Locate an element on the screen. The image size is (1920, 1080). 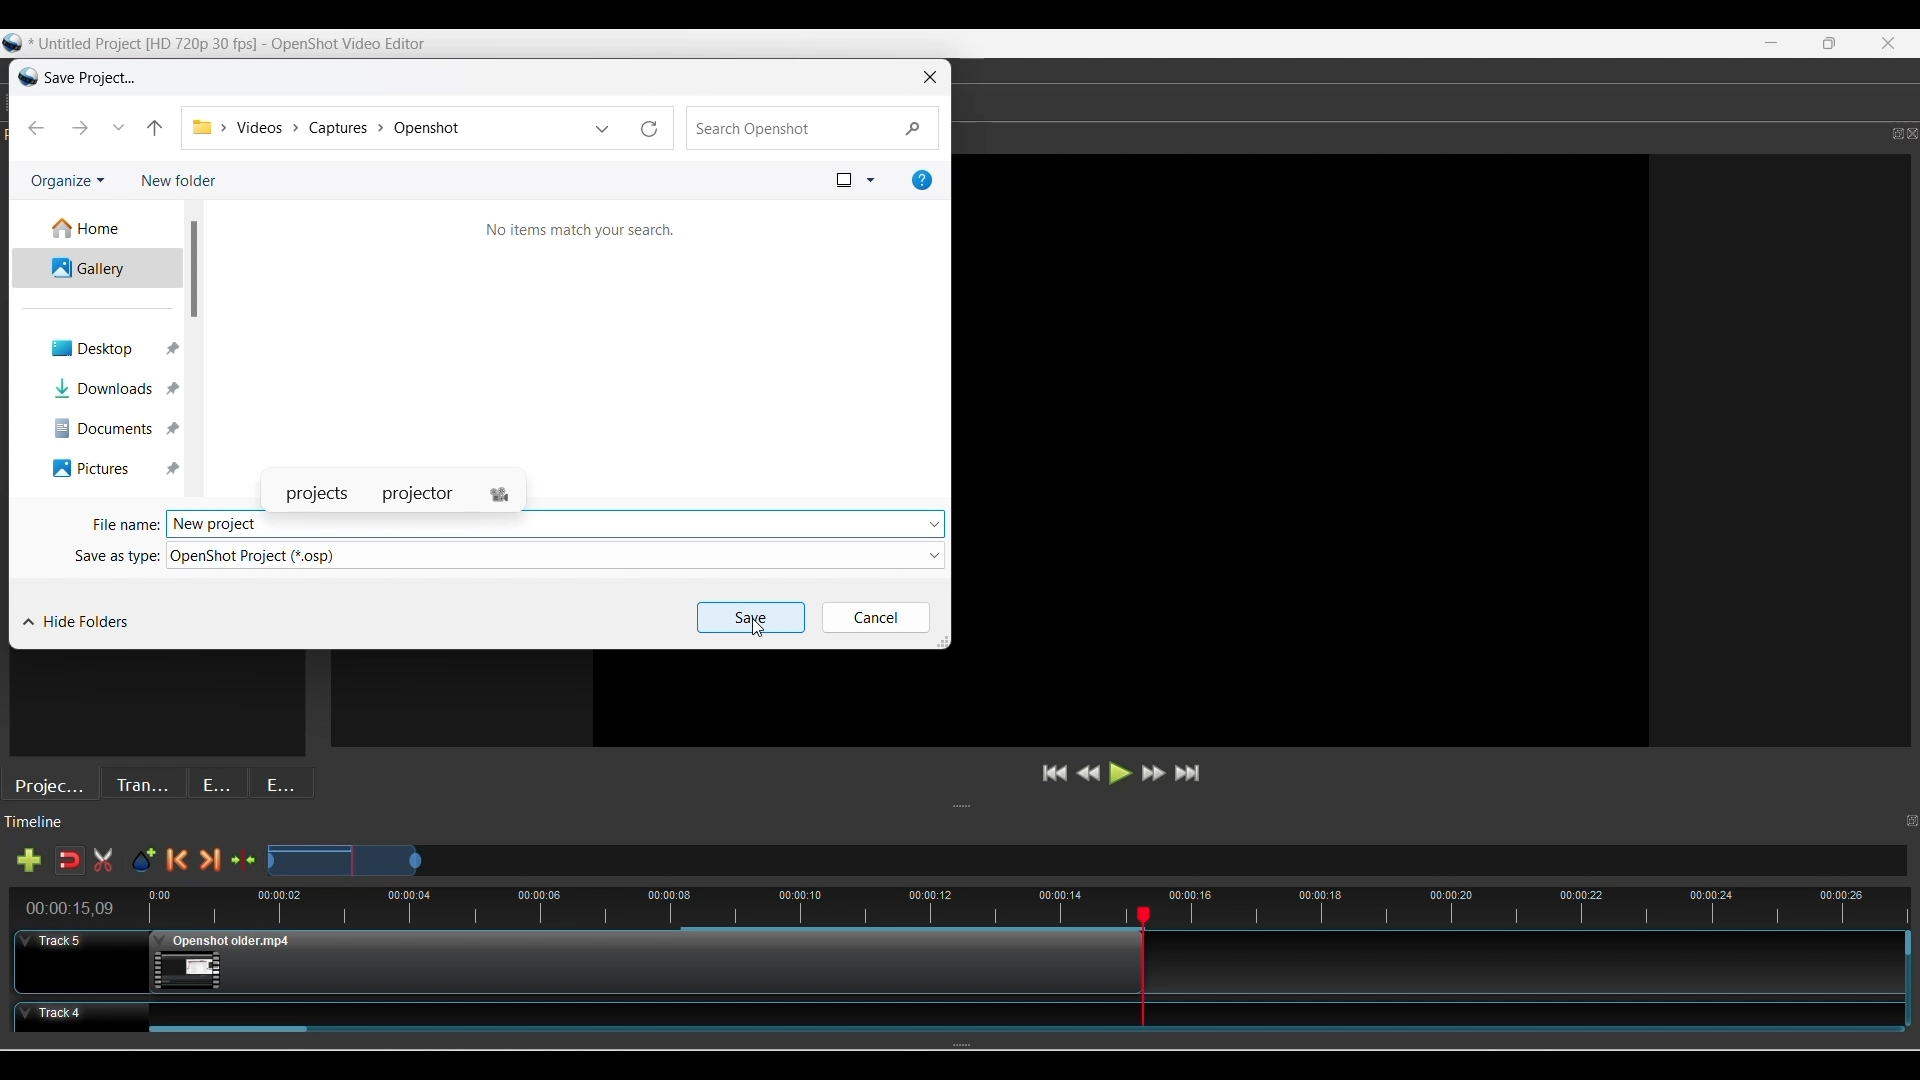
Timestamps for all frames is located at coordinates (635, 905).